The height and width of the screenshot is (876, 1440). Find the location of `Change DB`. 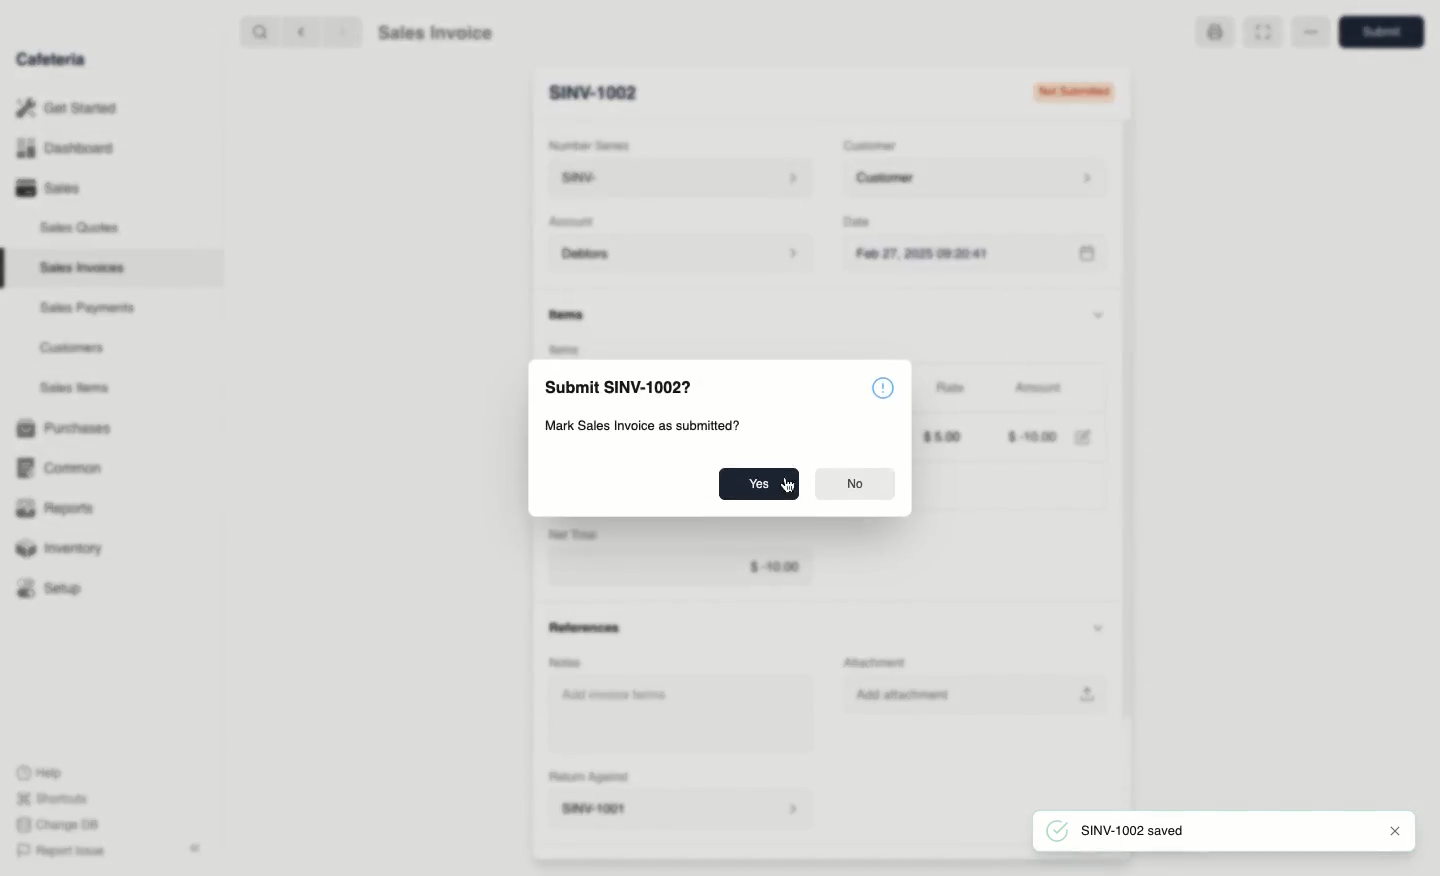

Change DB is located at coordinates (61, 824).